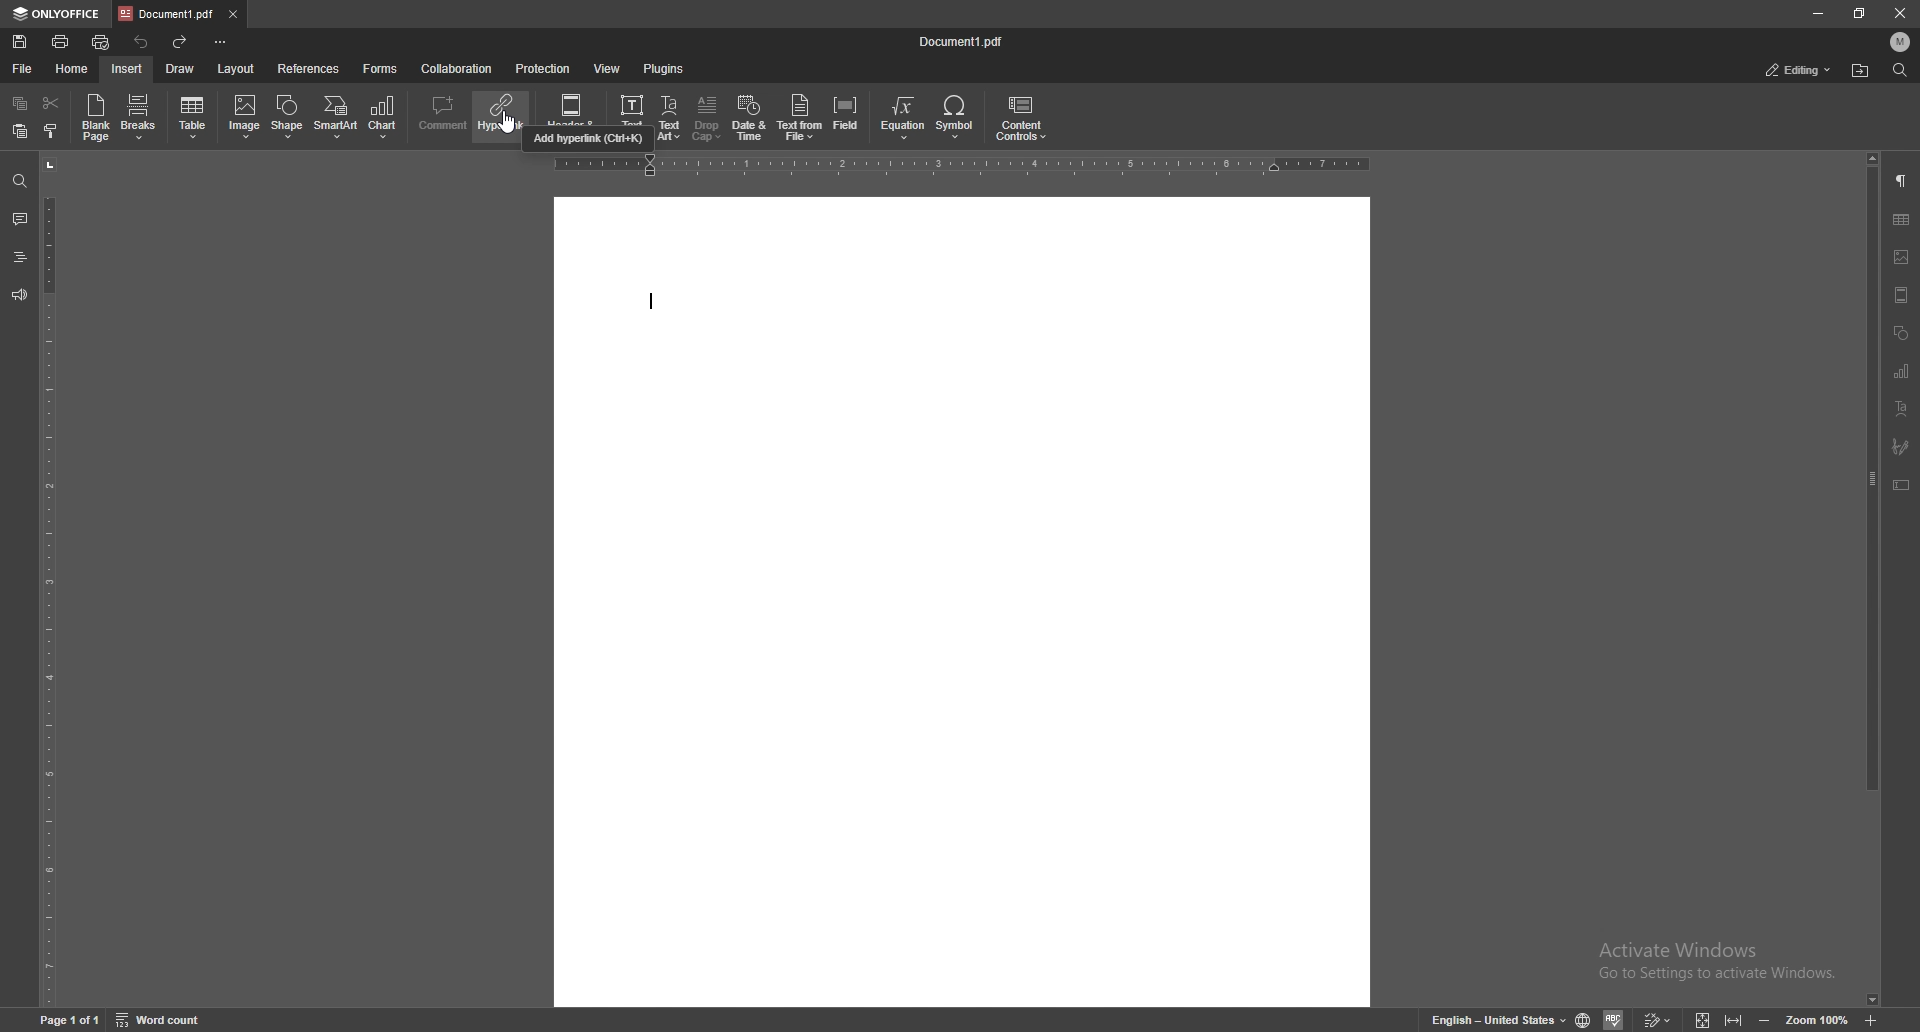 This screenshot has width=1920, height=1032. Describe the element at coordinates (59, 14) in the screenshot. I see `only office` at that location.